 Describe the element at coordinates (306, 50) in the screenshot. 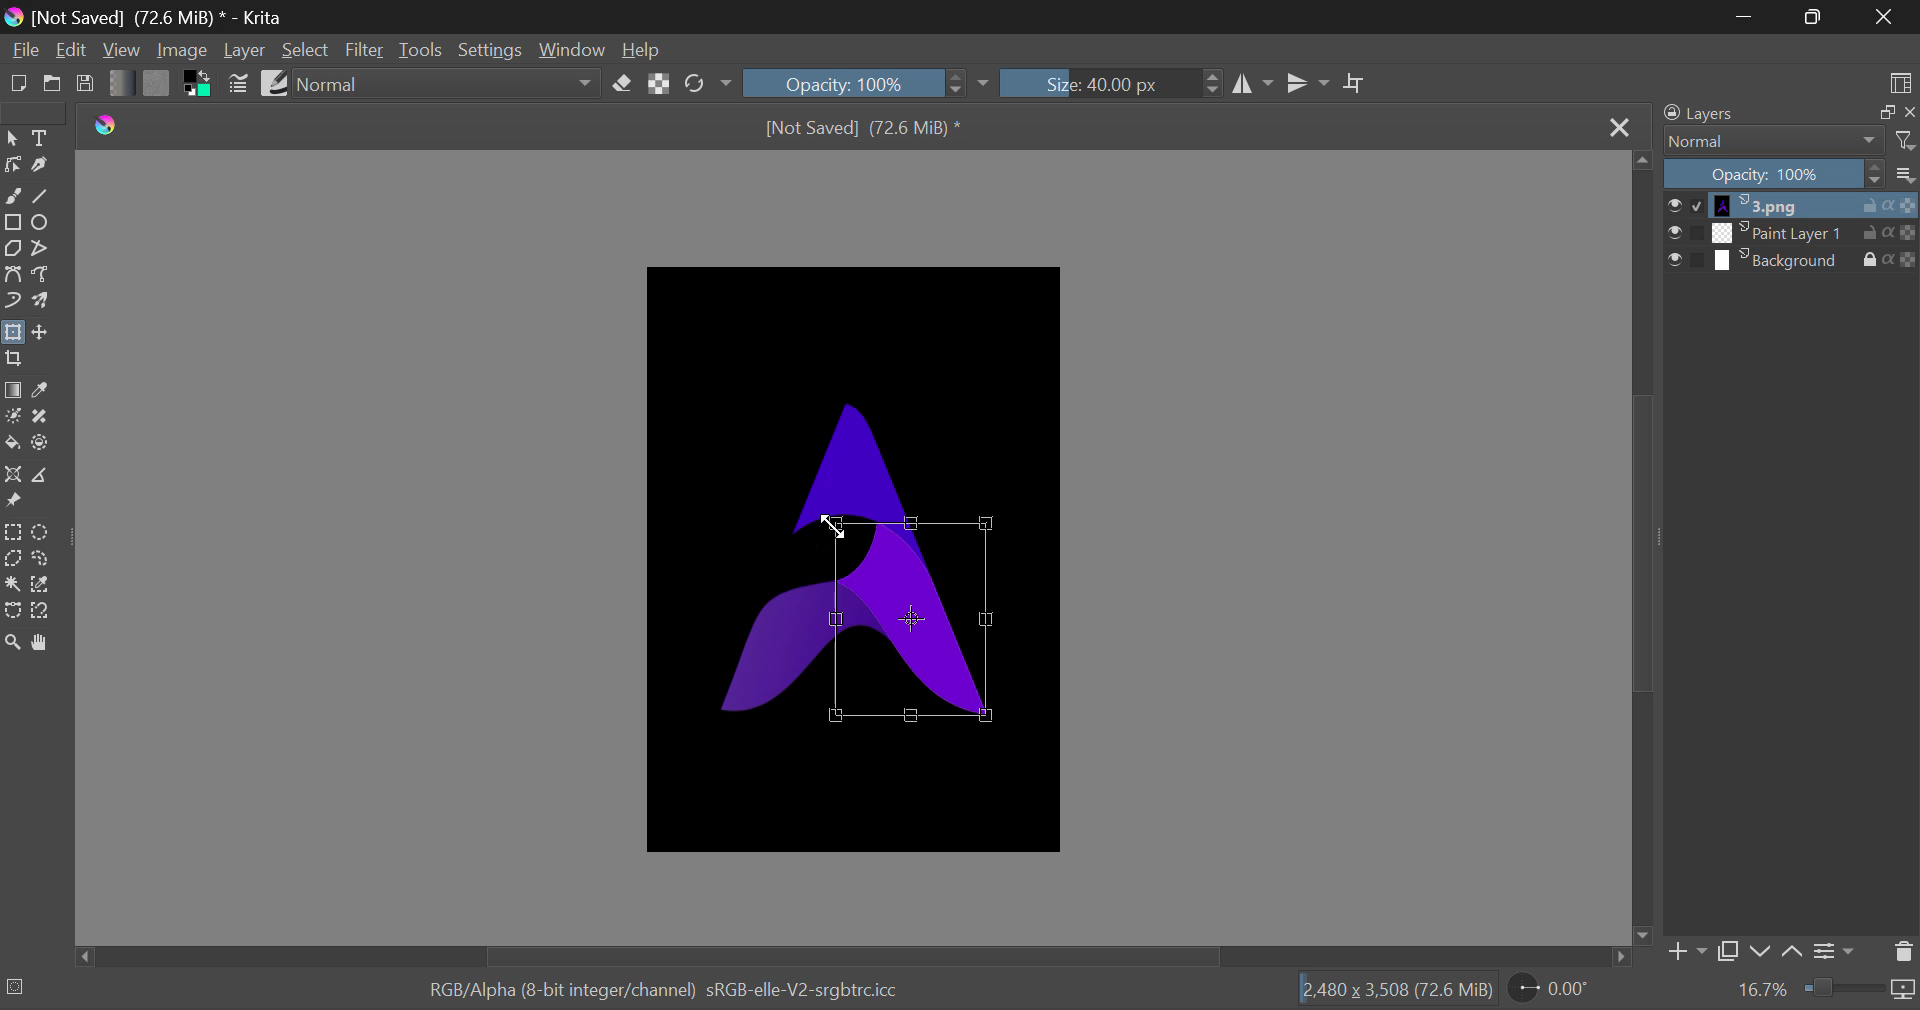

I see `Select` at that location.